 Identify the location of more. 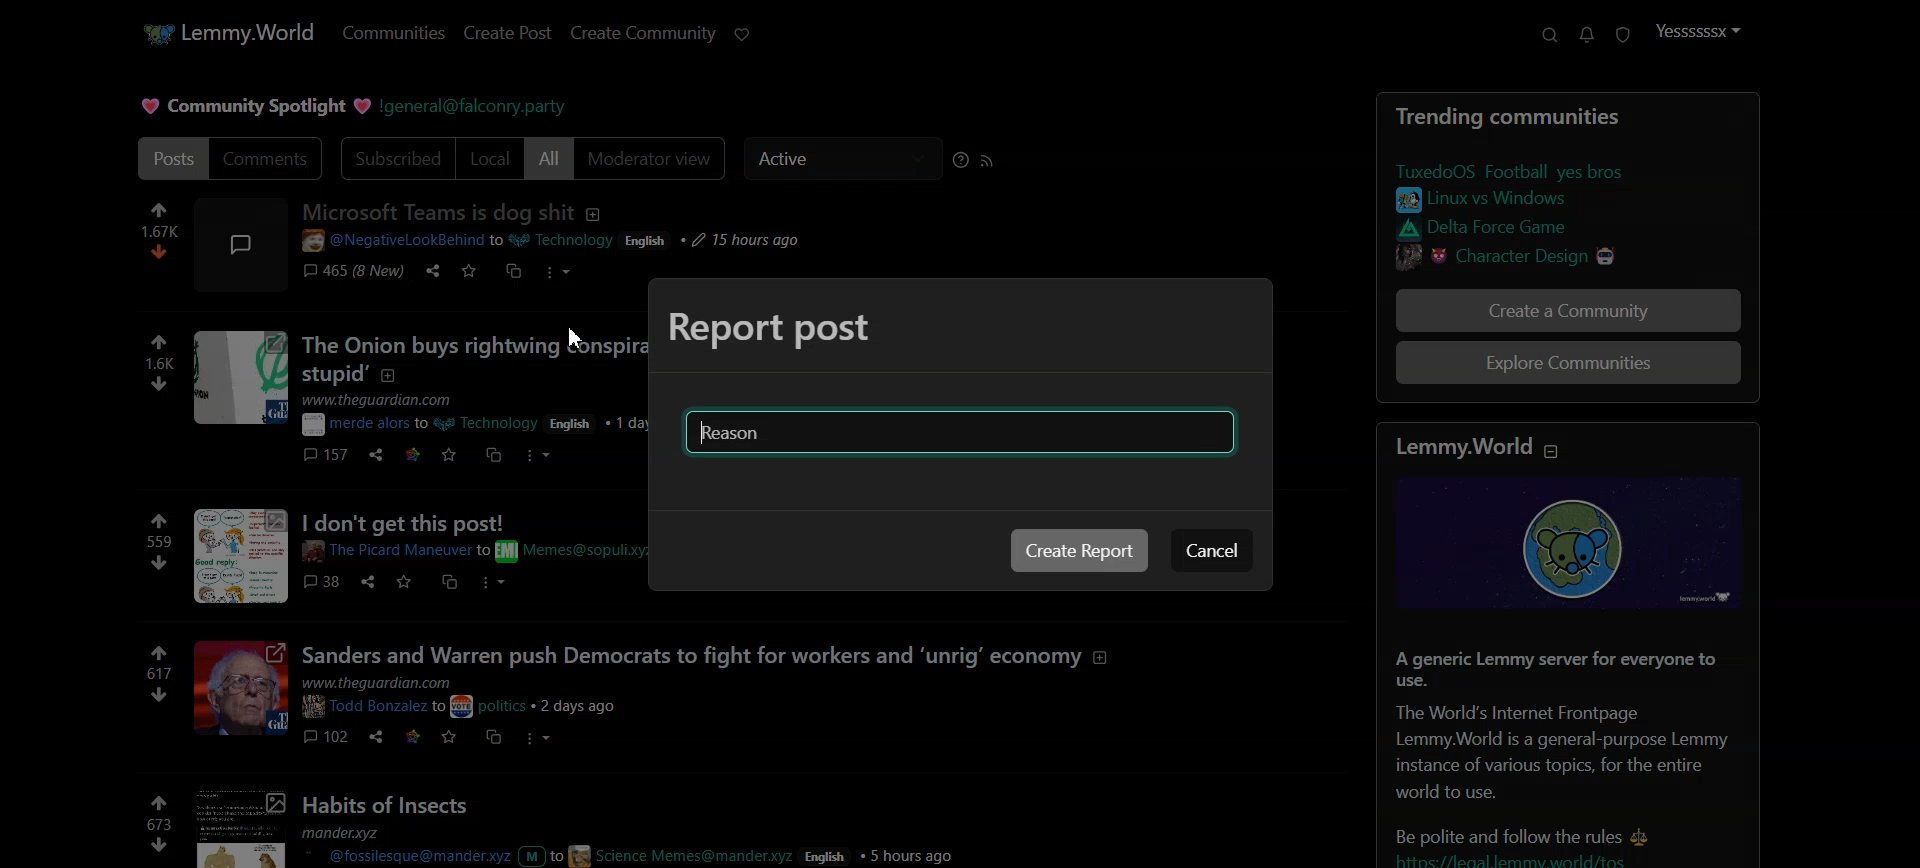
(542, 738).